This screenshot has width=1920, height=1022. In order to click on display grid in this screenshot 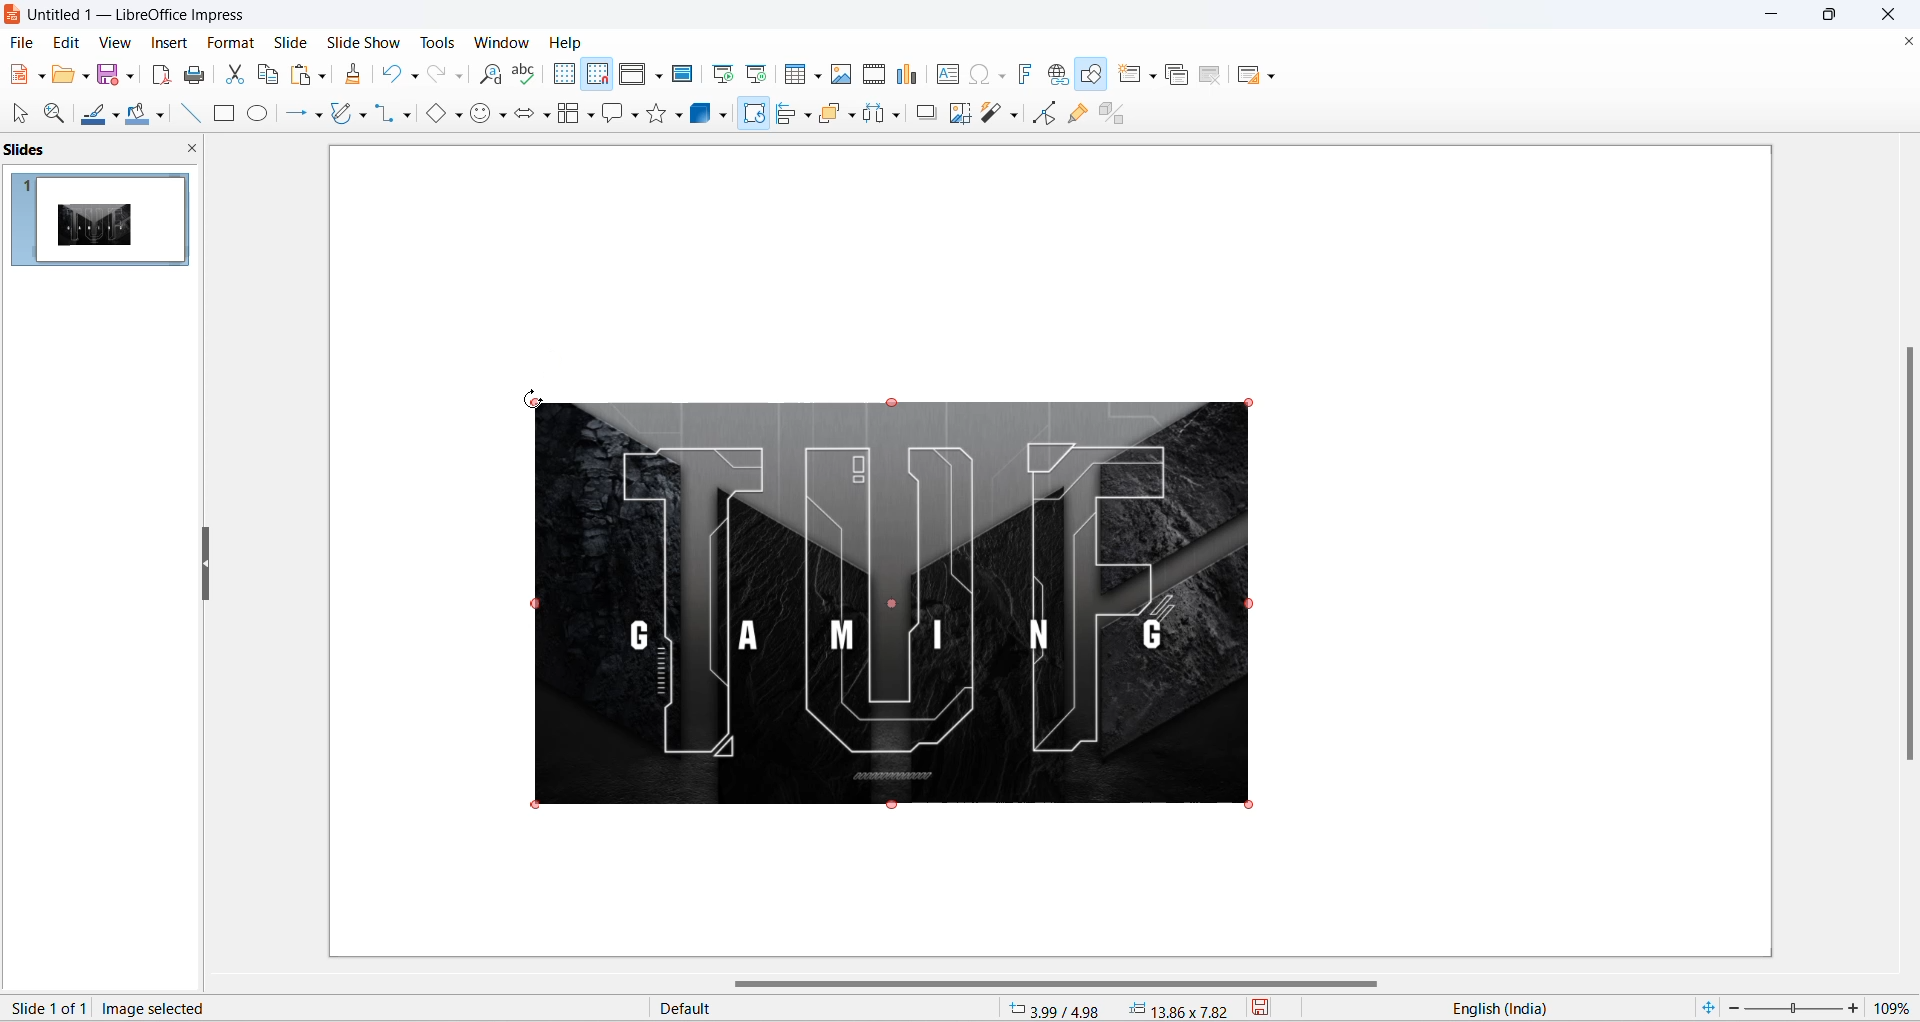, I will do `click(563, 73)`.